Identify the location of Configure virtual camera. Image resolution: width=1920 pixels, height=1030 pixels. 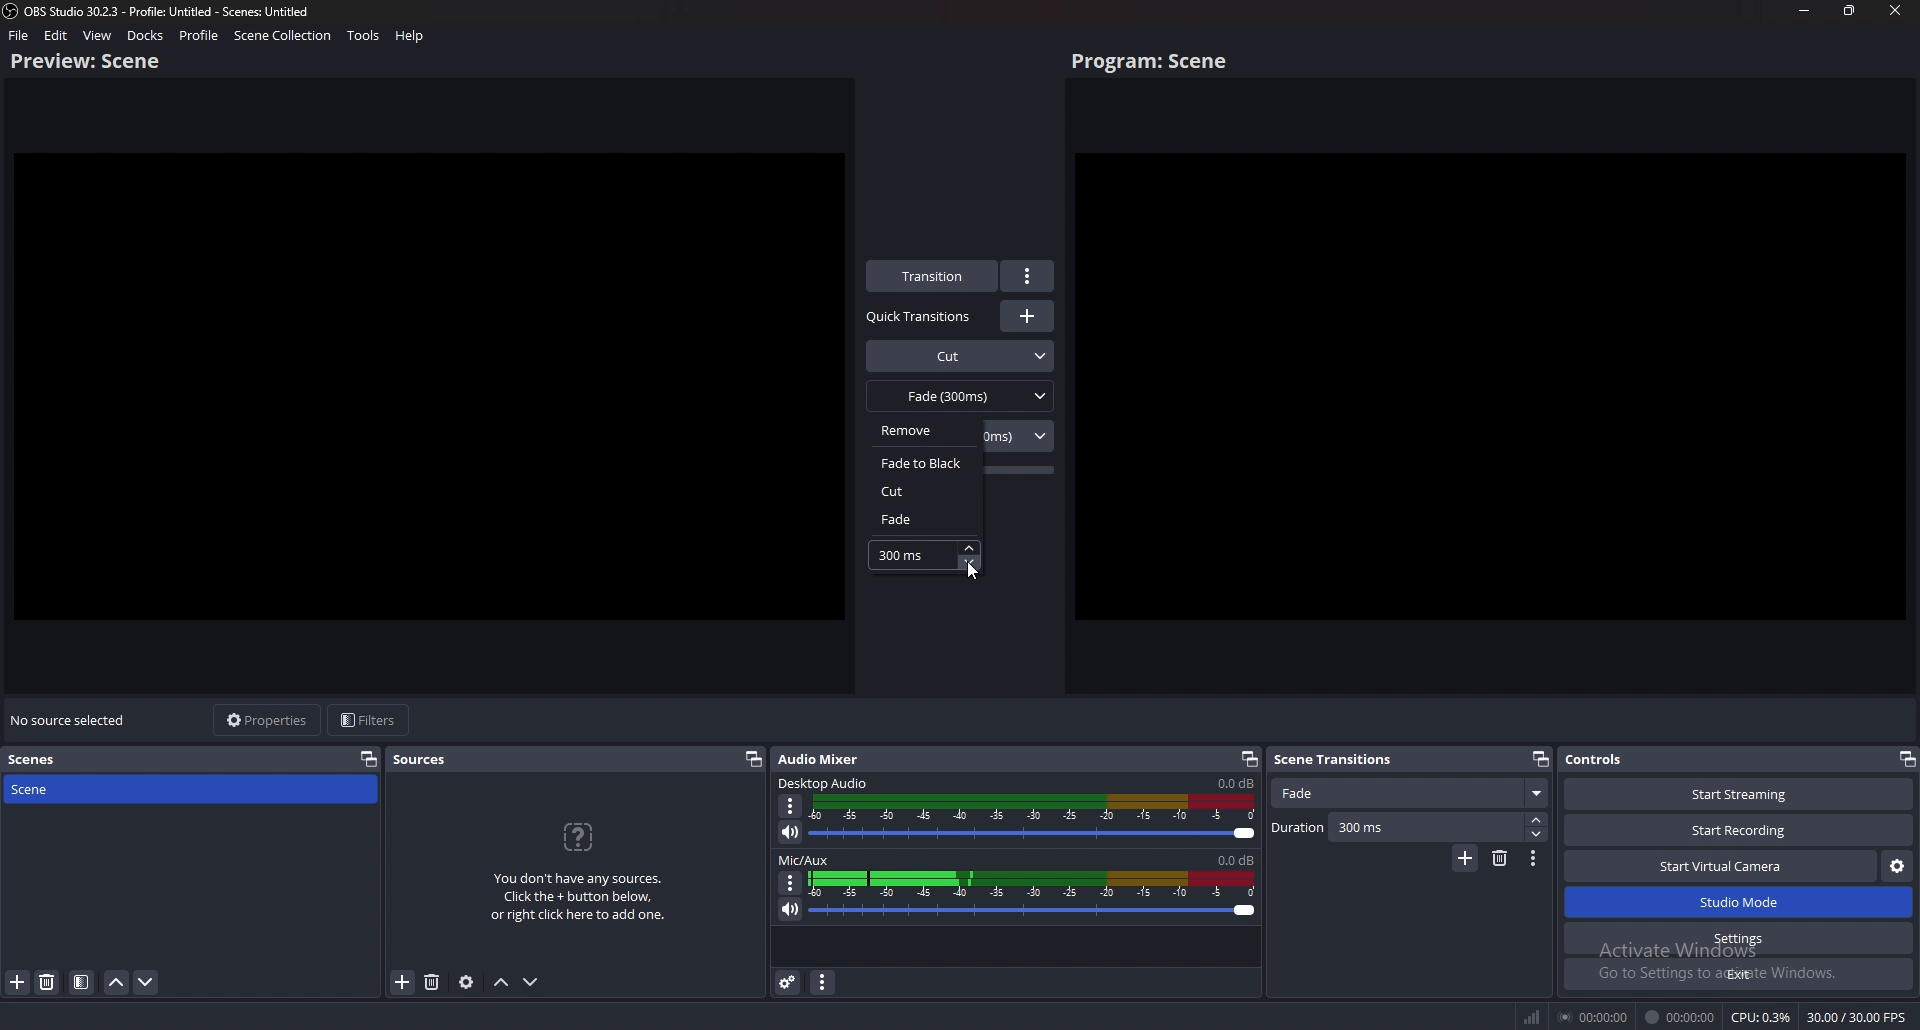
(1896, 867).